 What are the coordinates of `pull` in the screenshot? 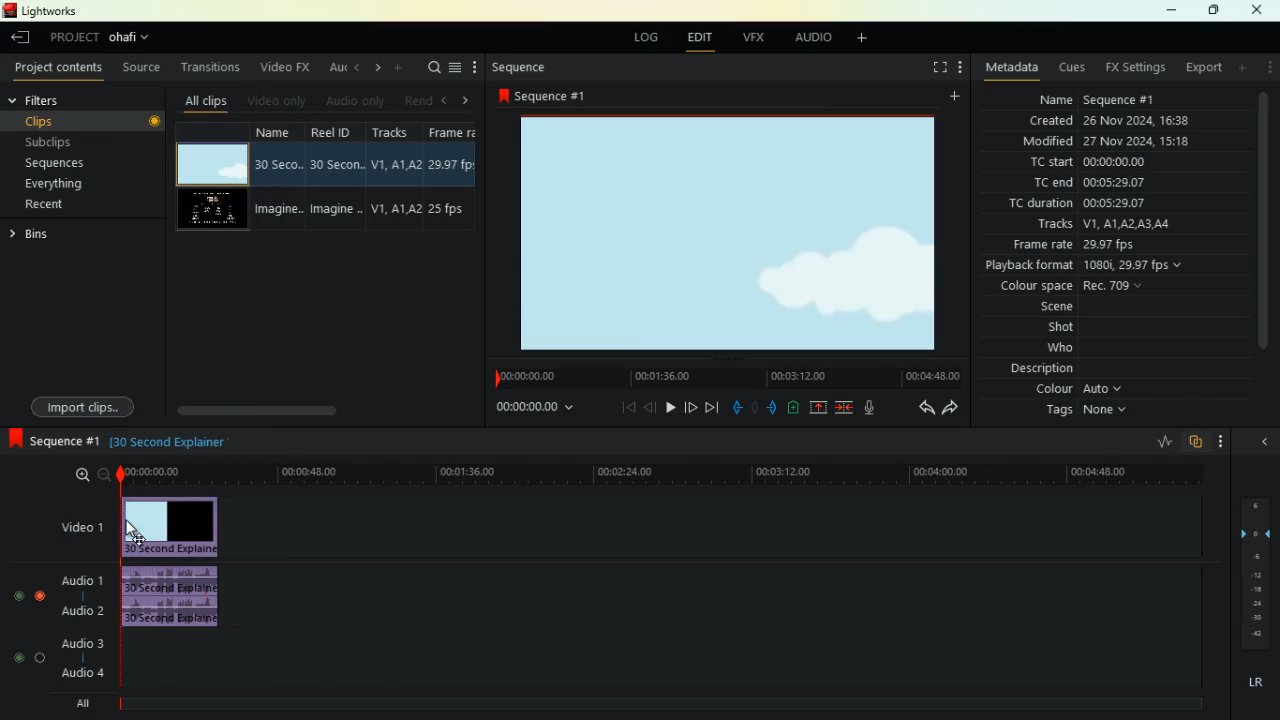 It's located at (734, 408).